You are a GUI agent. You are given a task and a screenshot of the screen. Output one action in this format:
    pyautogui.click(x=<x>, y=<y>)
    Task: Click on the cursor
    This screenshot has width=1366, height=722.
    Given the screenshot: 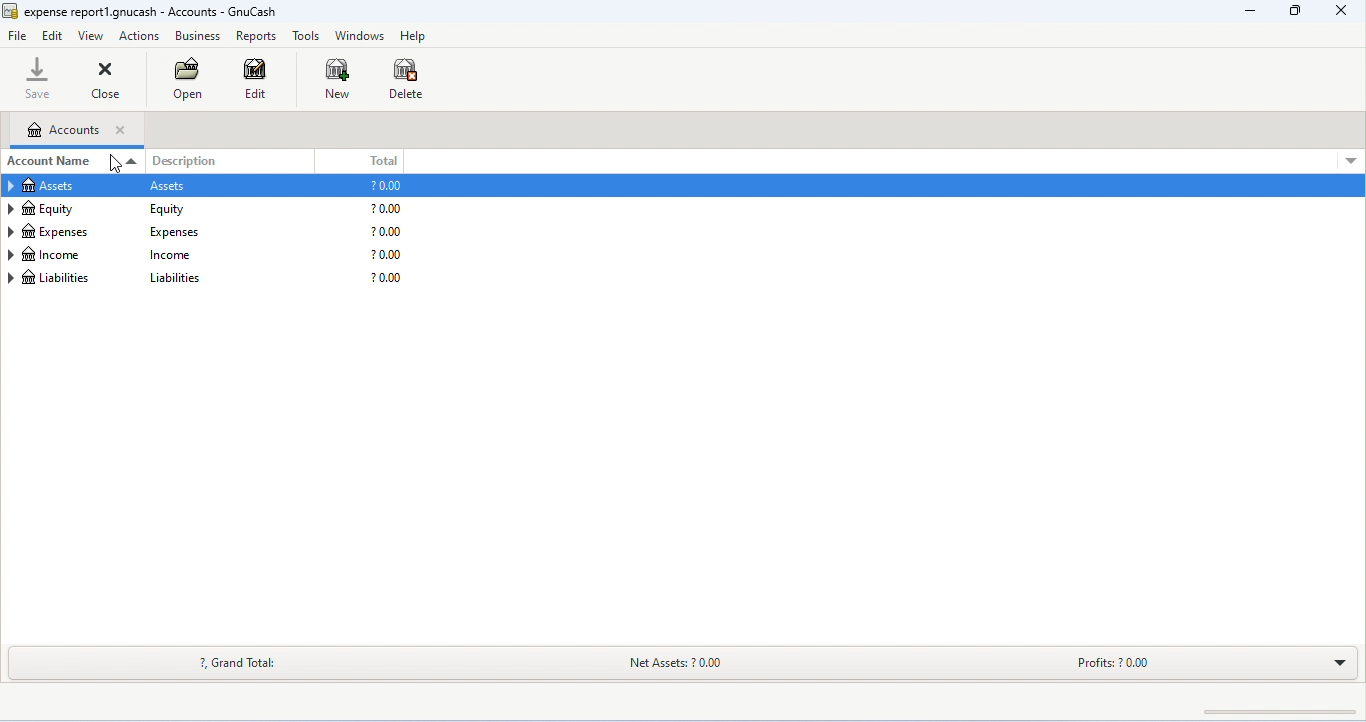 What is the action you would take?
    pyautogui.click(x=123, y=163)
    